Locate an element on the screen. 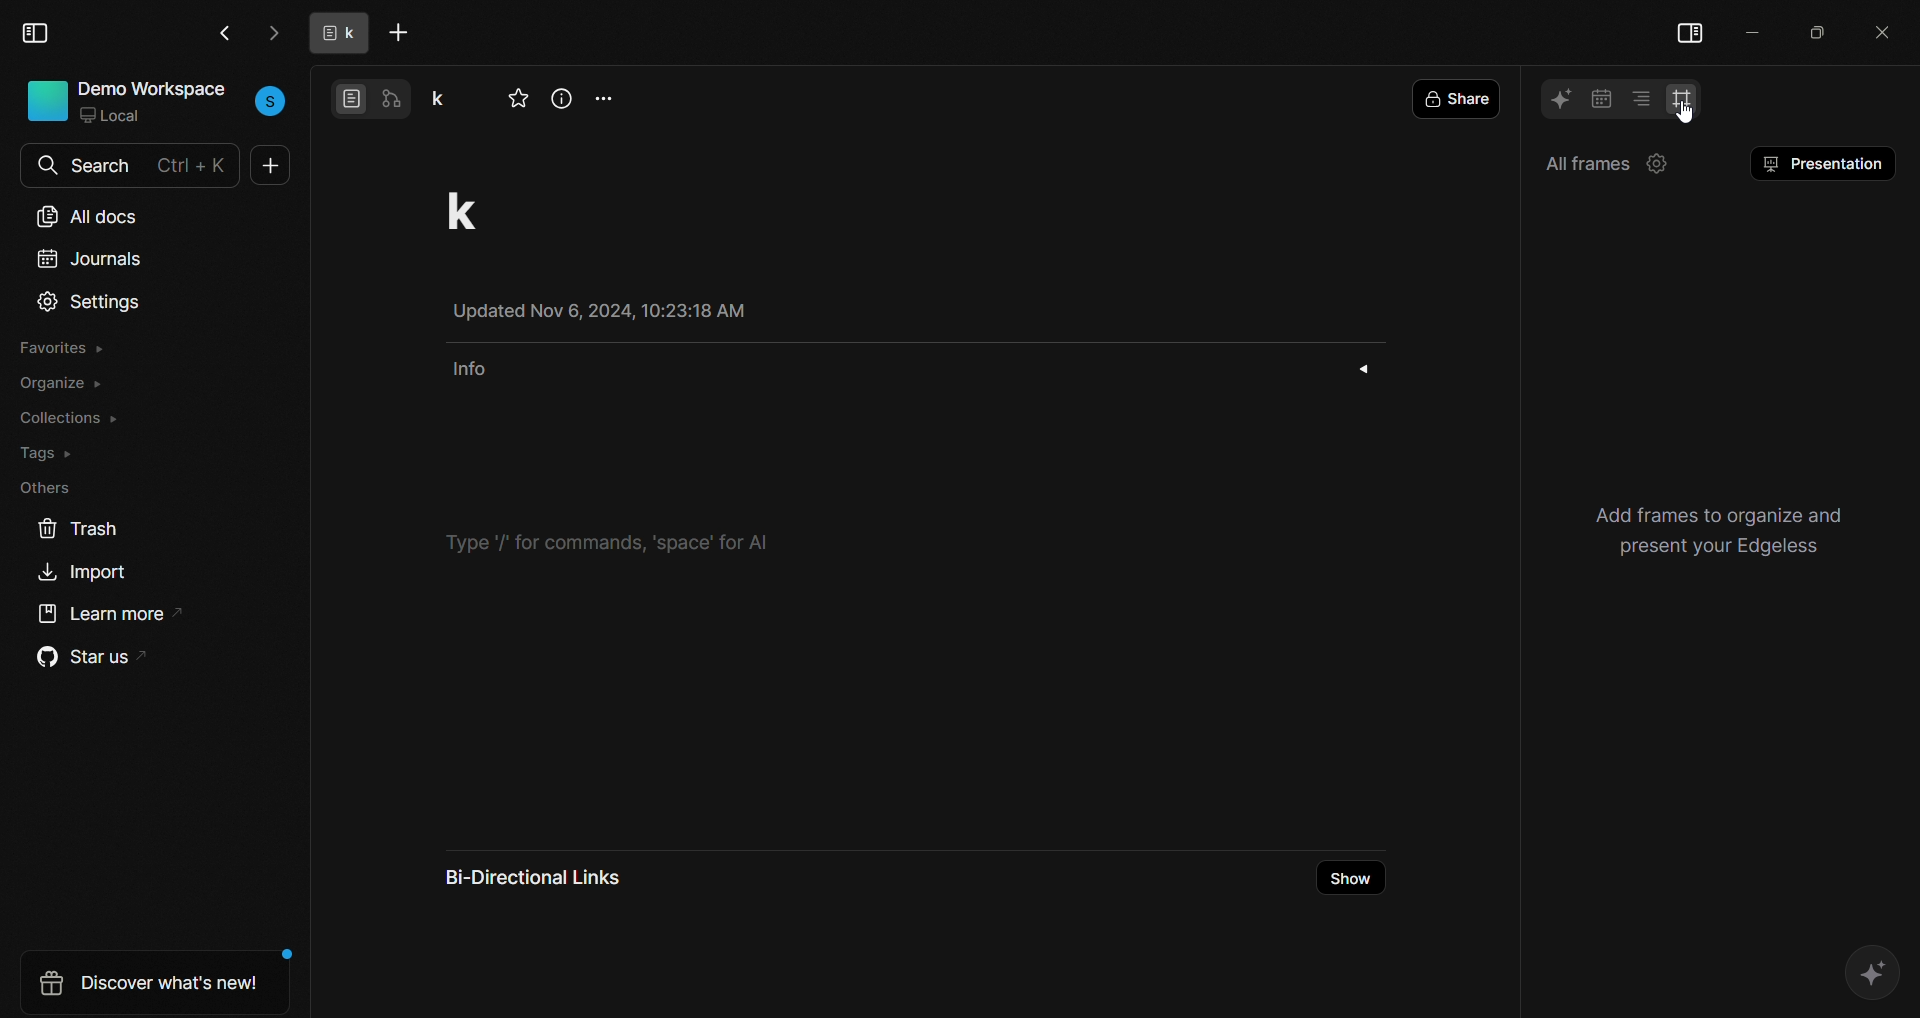 The height and width of the screenshot is (1018, 1920). cursor is located at coordinates (1687, 109).